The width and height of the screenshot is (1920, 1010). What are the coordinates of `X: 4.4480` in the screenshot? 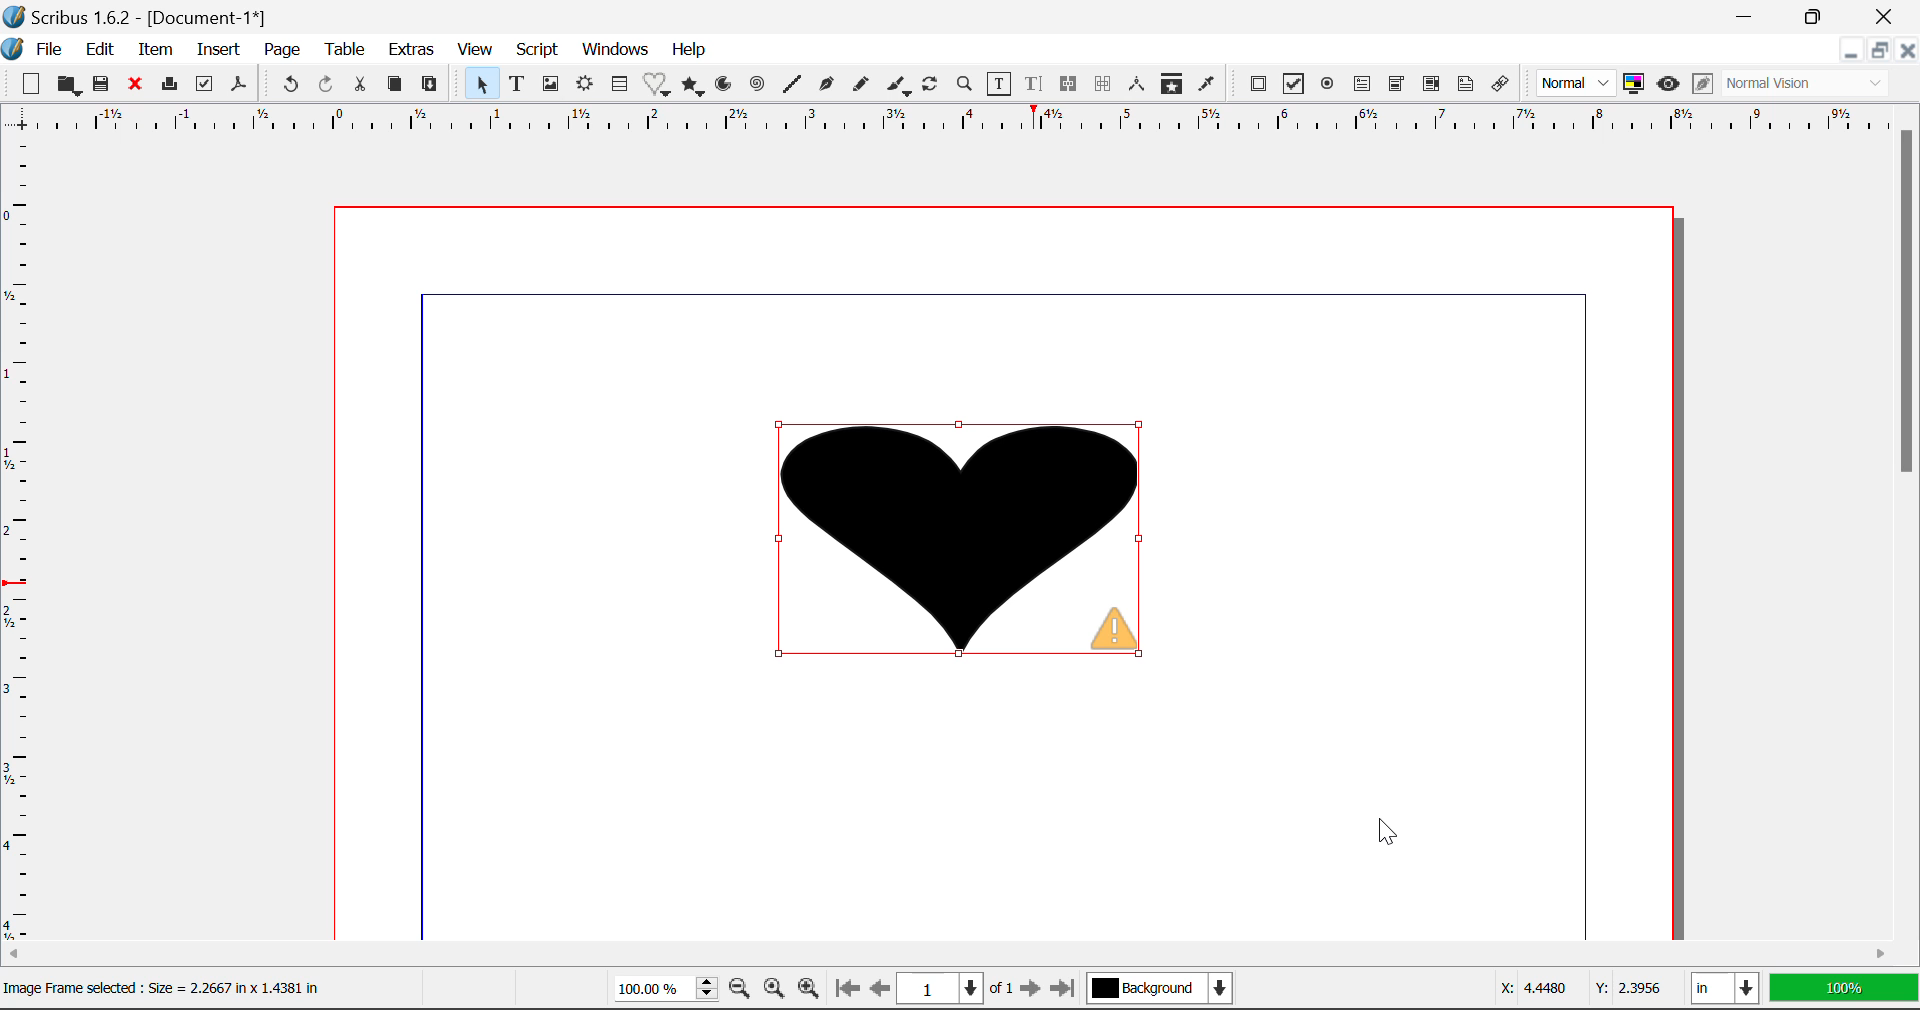 It's located at (1530, 987).